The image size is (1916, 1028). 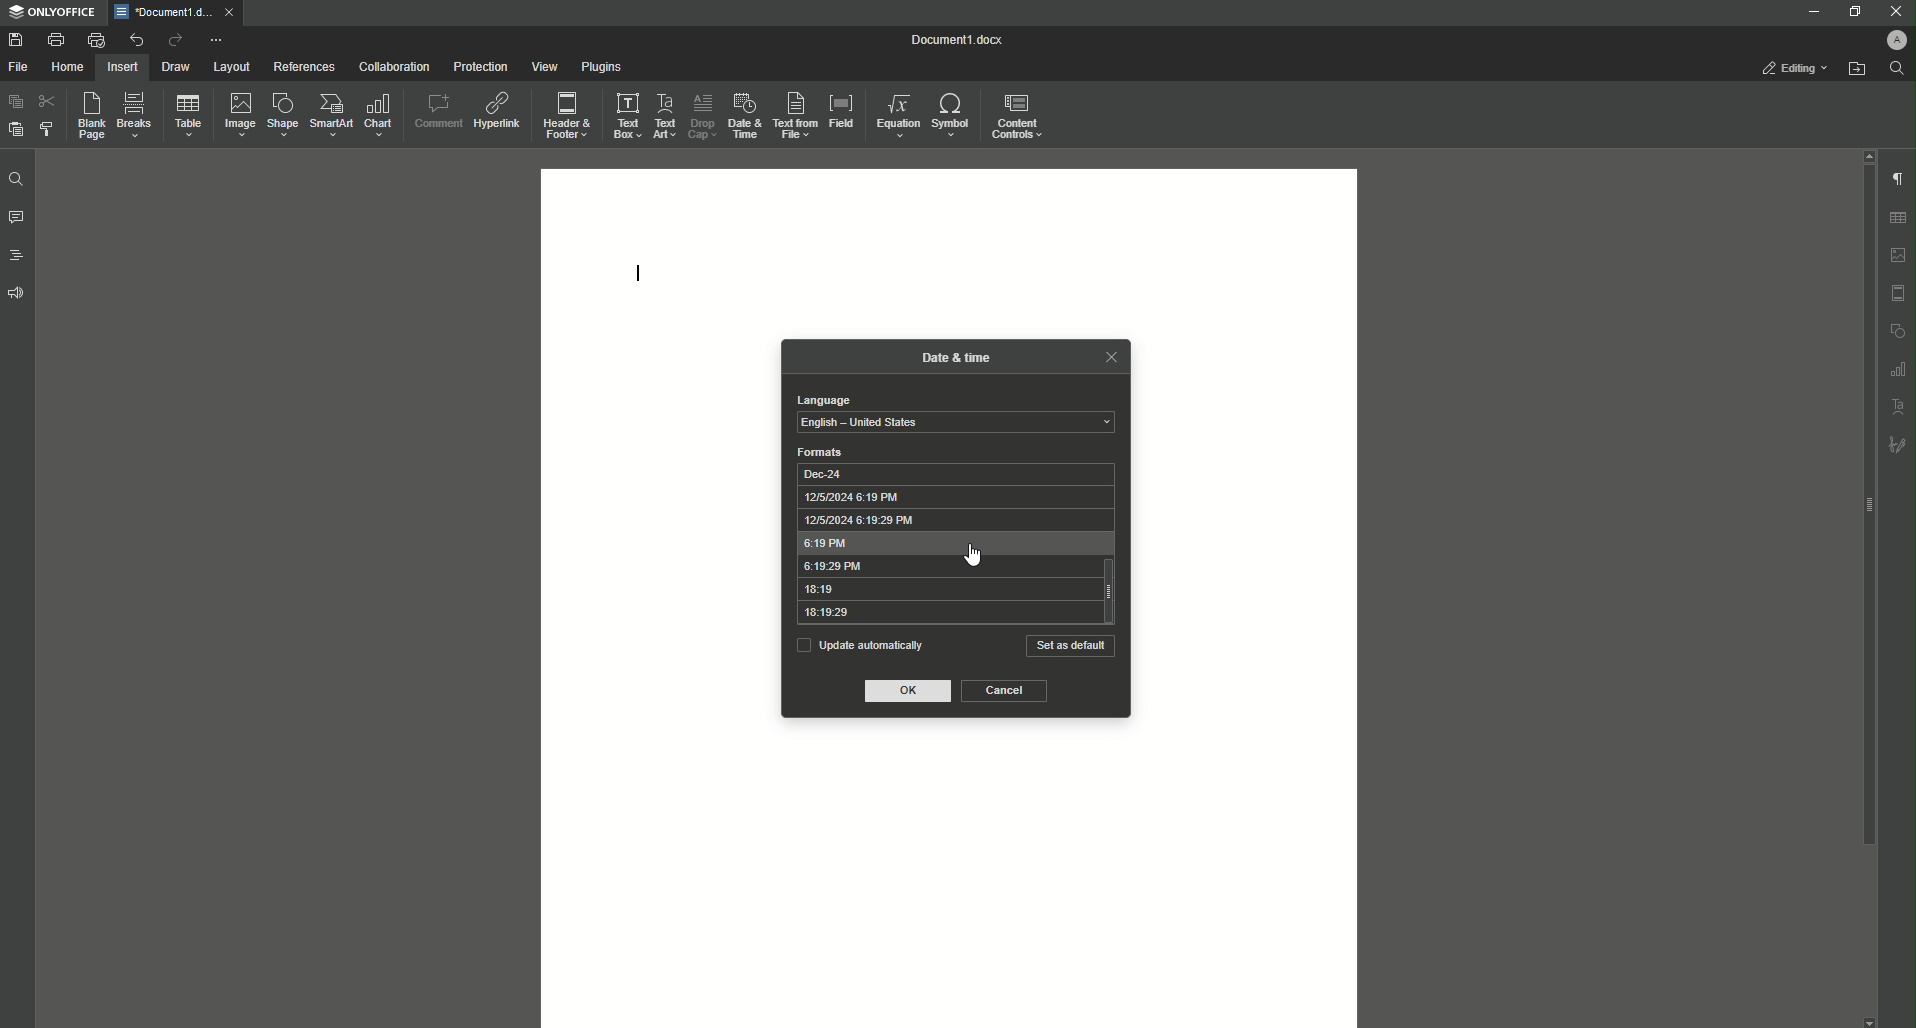 I want to click on scroll up, so click(x=1866, y=155).